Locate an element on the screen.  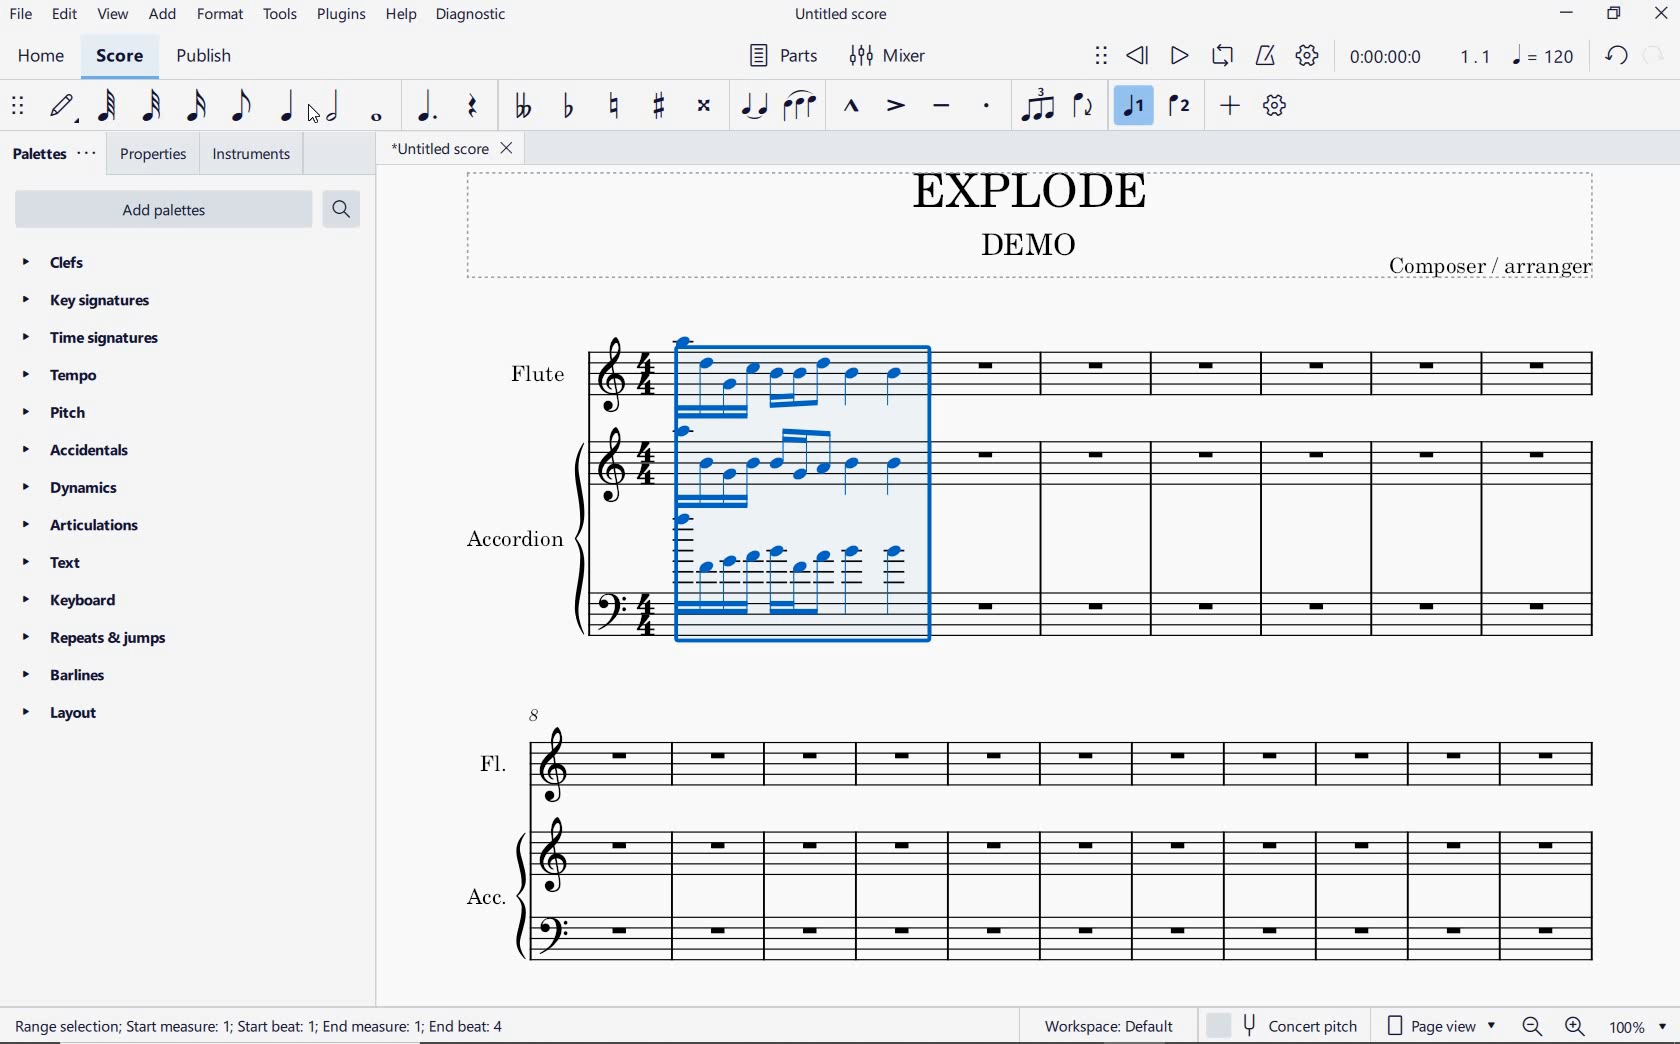
half note is located at coordinates (334, 108).